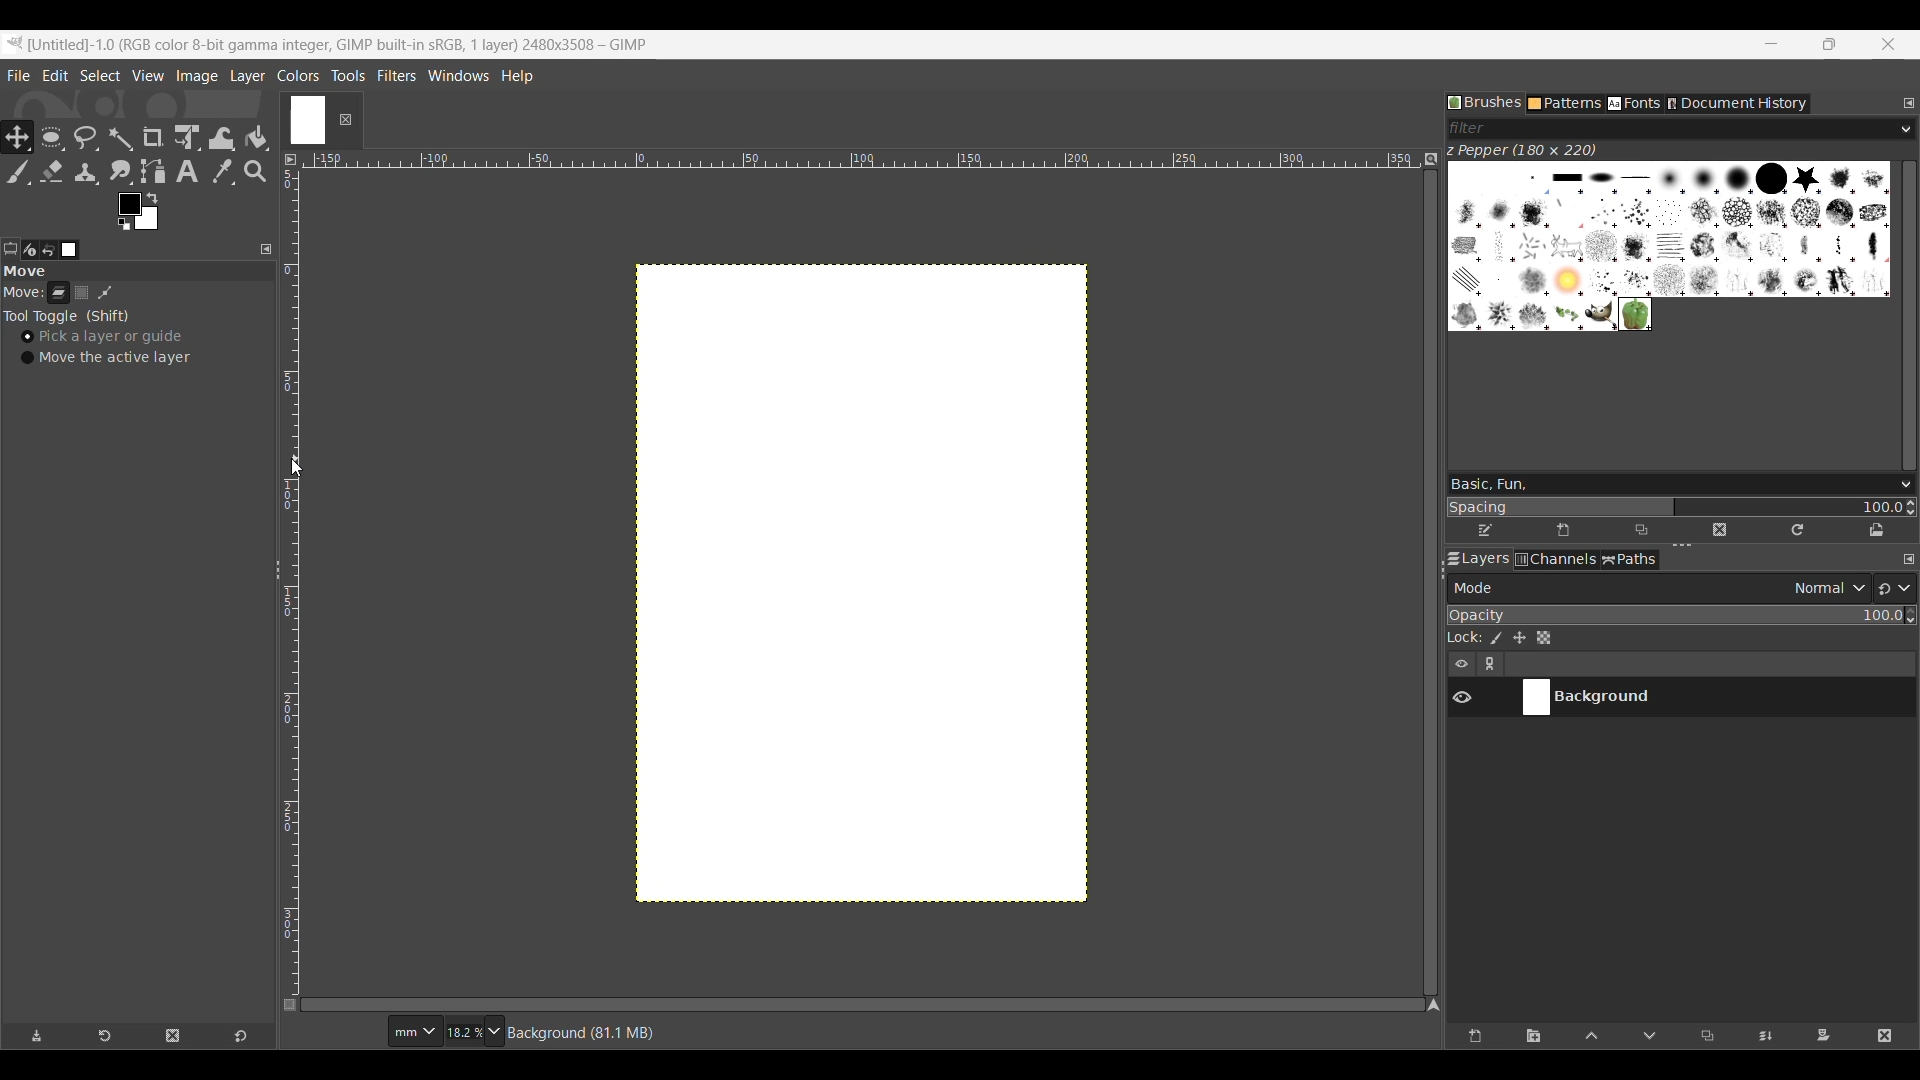 This screenshot has width=1920, height=1080. Describe the element at coordinates (396, 75) in the screenshot. I see `Filters menu` at that location.